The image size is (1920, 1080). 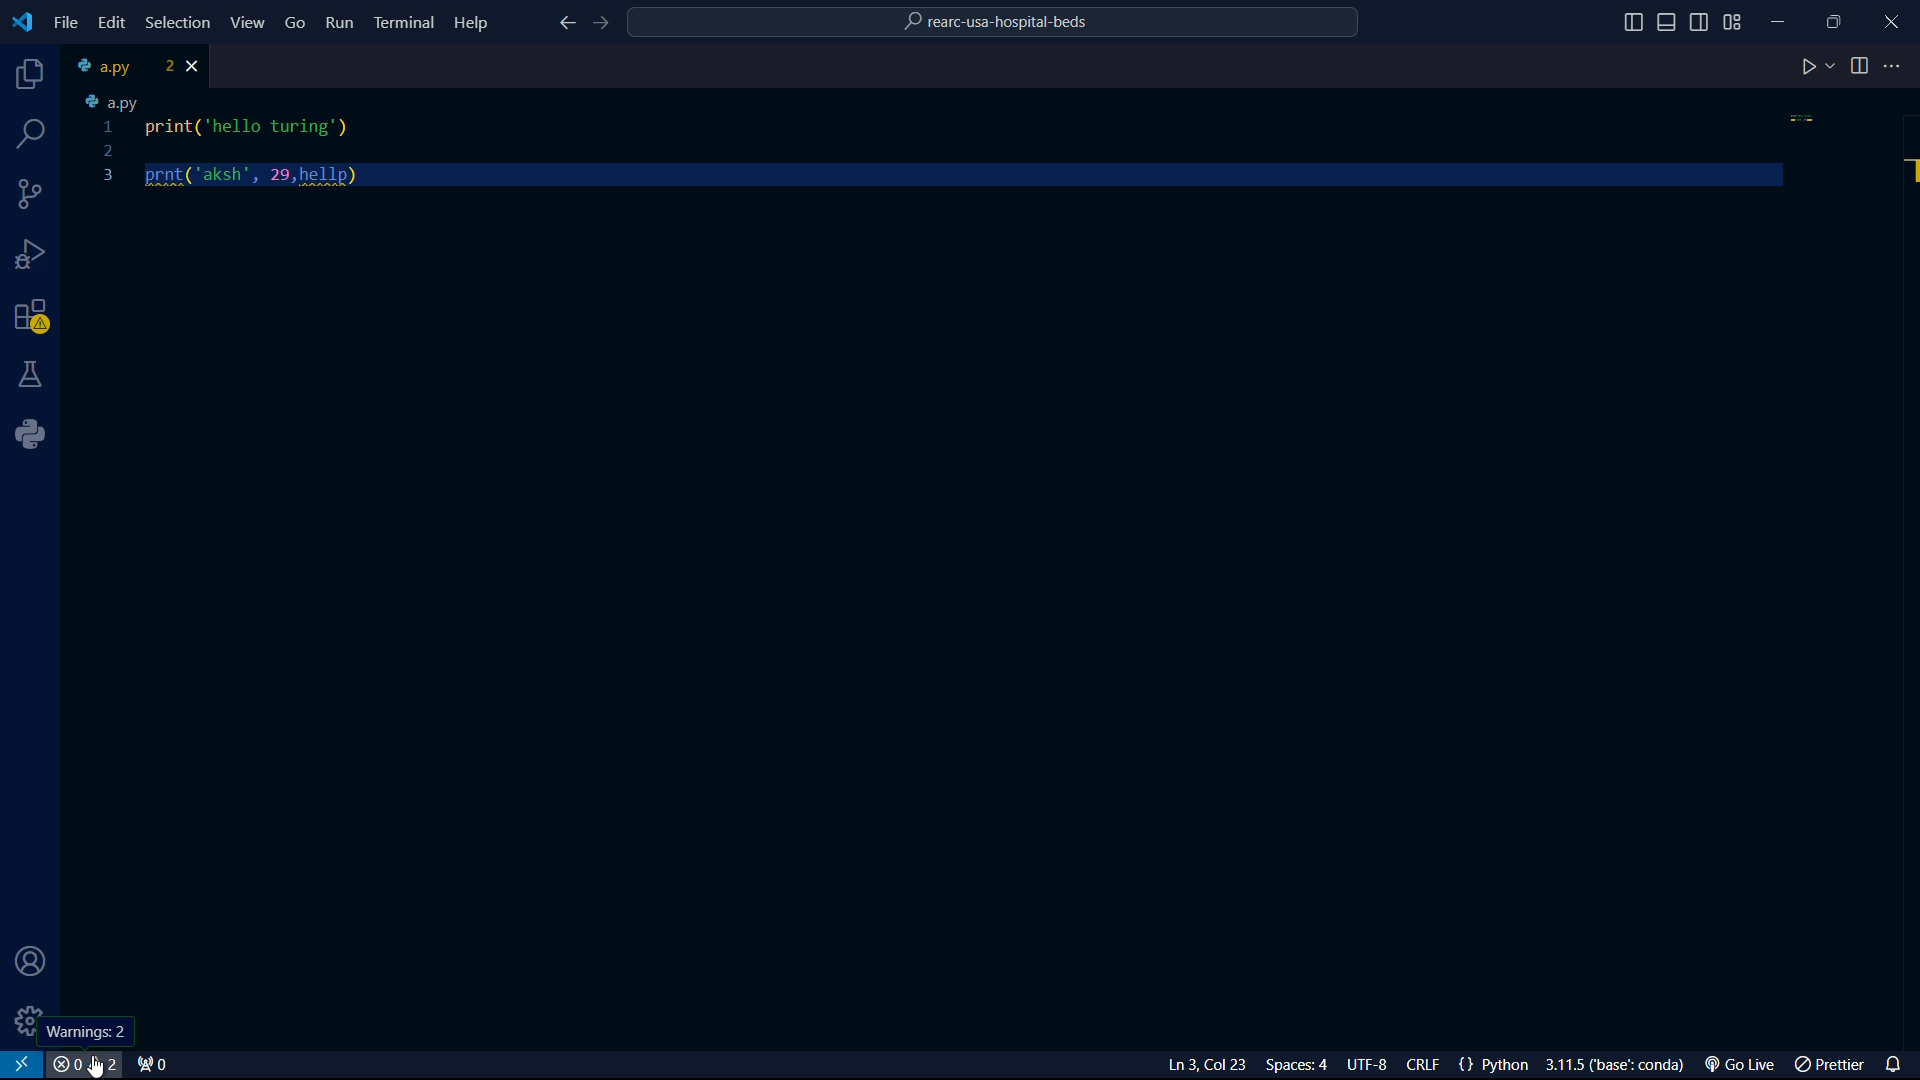 What do you see at coordinates (32, 319) in the screenshot?
I see `warning` at bounding box center [32, 319].